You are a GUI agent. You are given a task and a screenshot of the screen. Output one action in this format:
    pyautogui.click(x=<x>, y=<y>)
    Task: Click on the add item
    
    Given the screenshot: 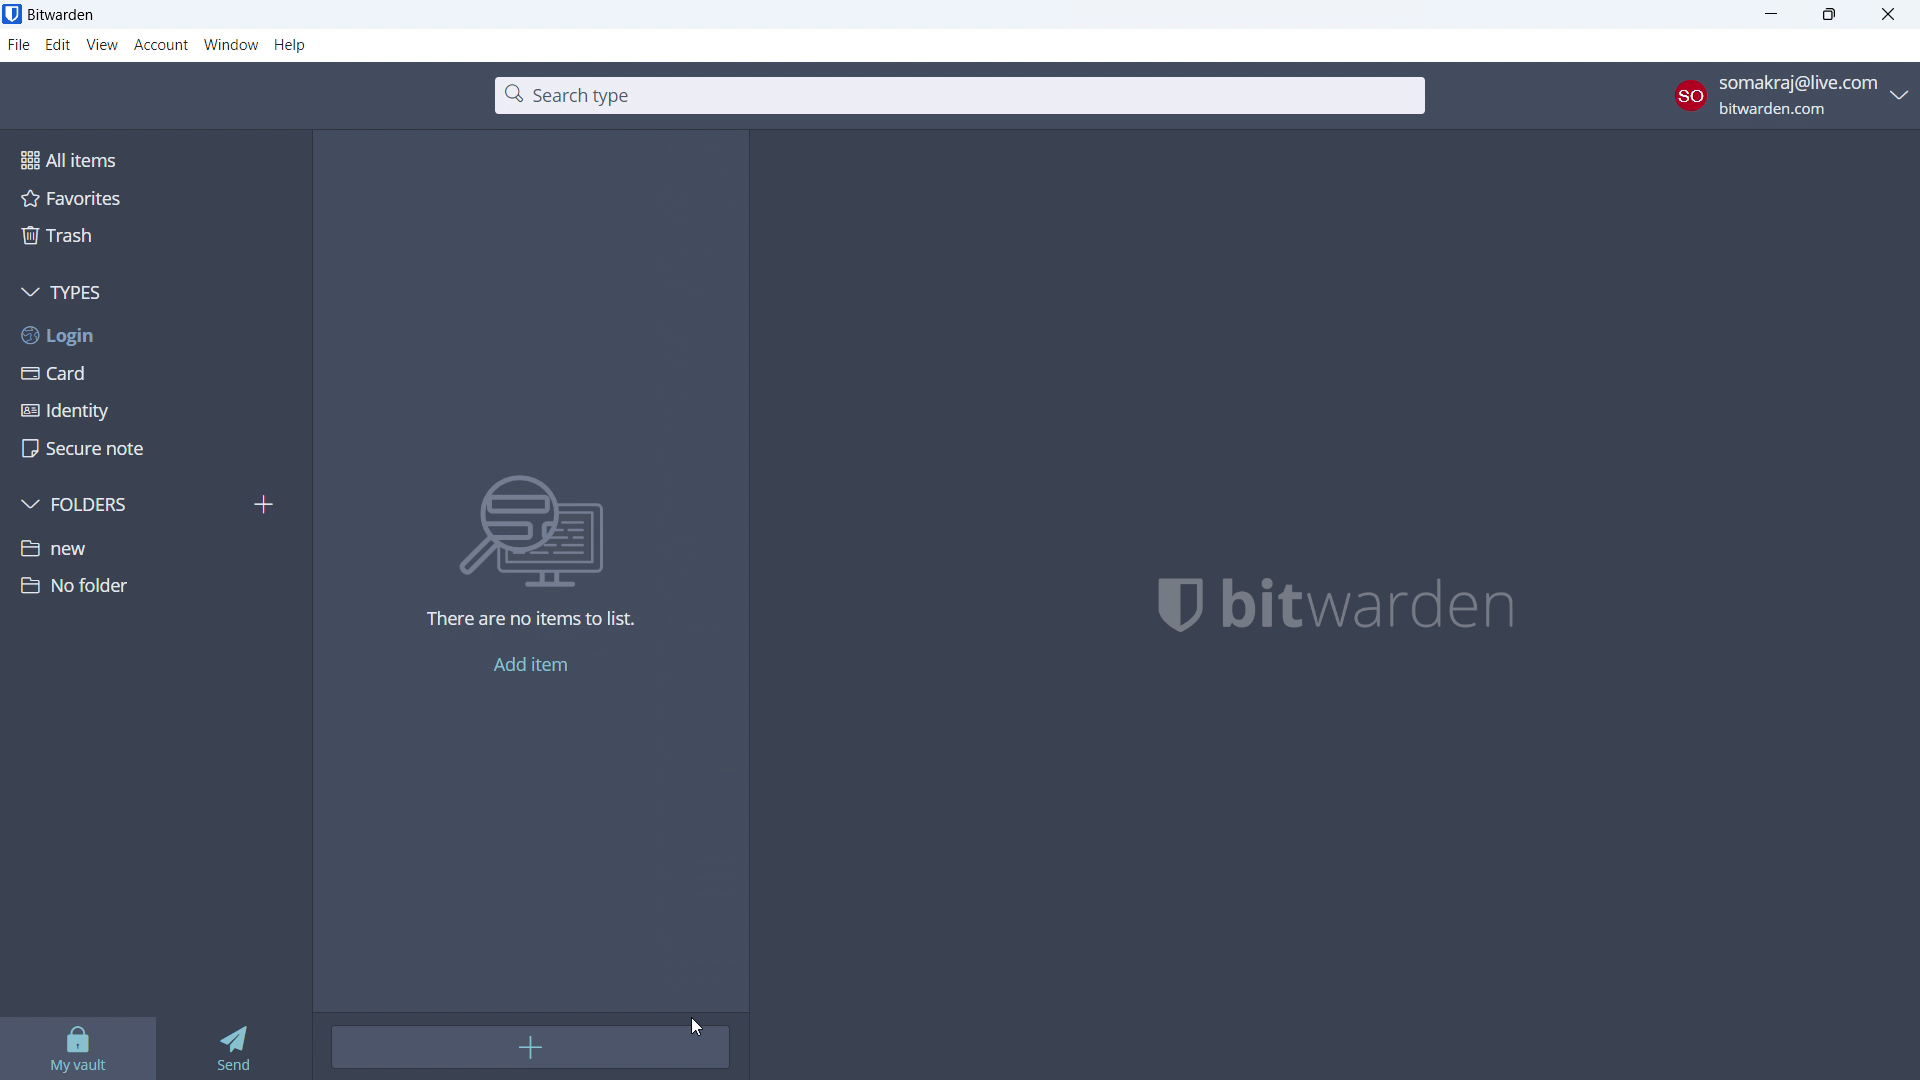 What is the action you would take?
    pyautogui.click(x=532, y=1047)
    